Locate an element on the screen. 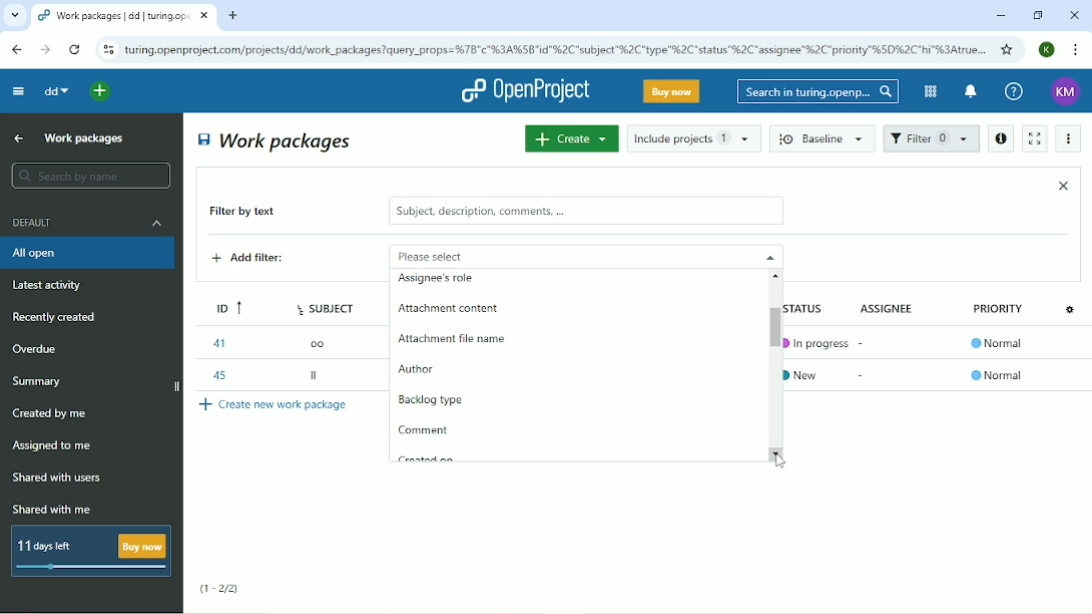 This screenshot has width=1092, height=614. Work packages is located at coordinates (276, 140).